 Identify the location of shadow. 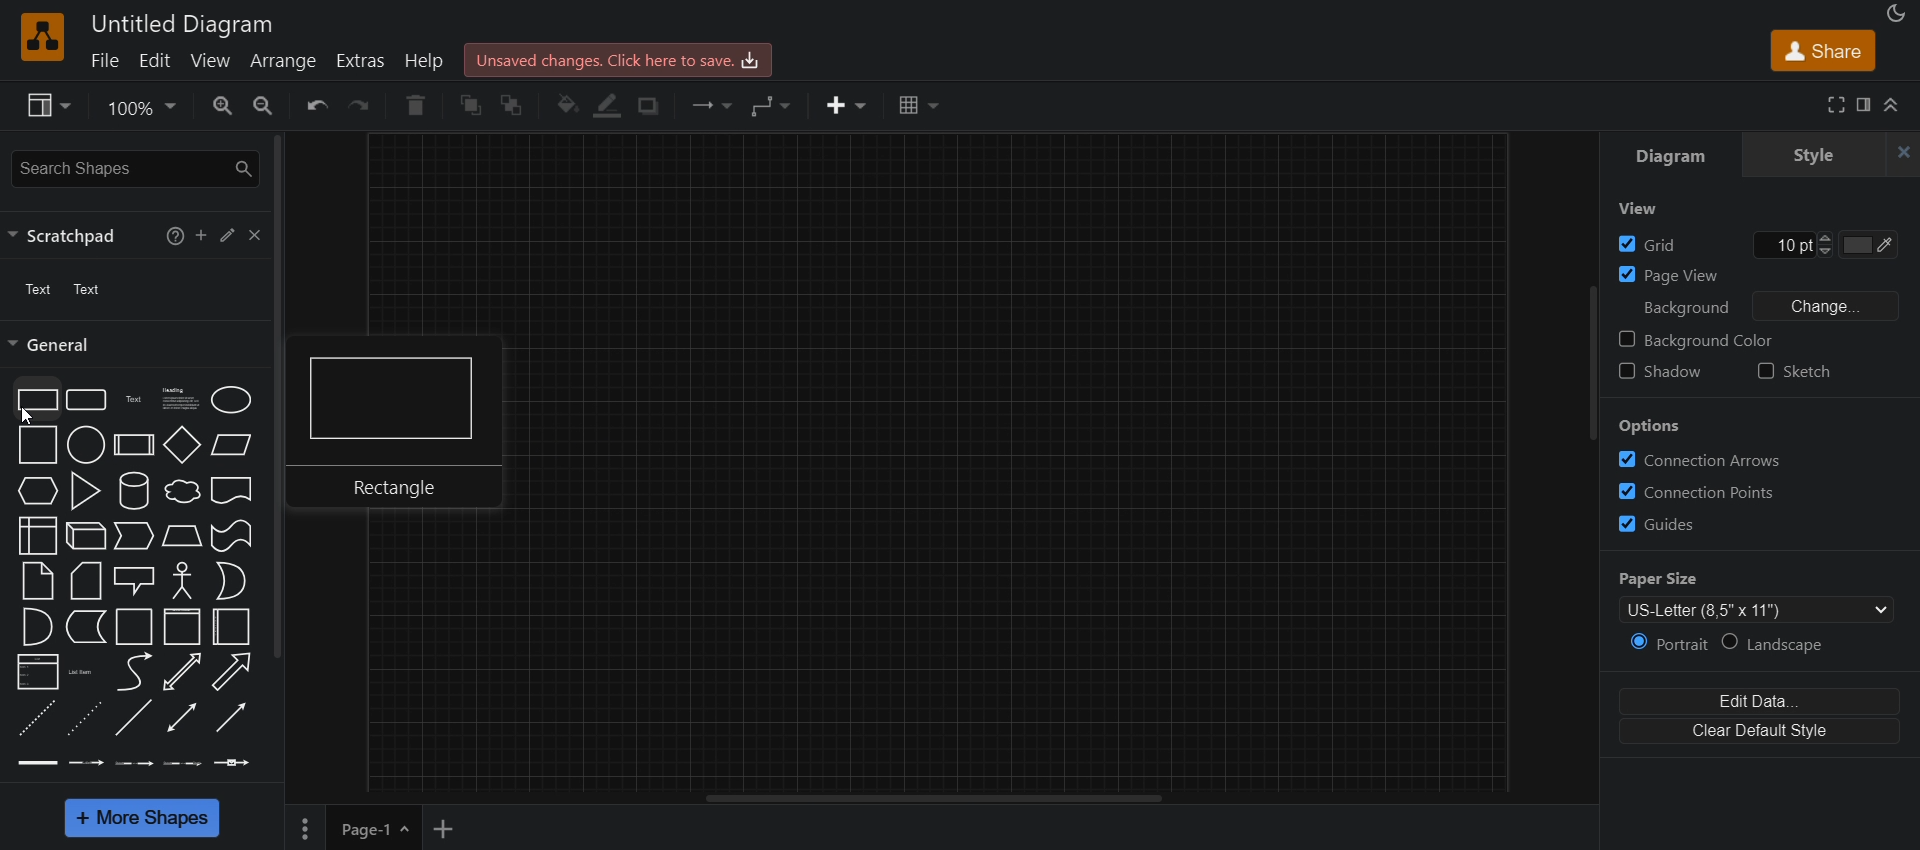
(1666, 372).